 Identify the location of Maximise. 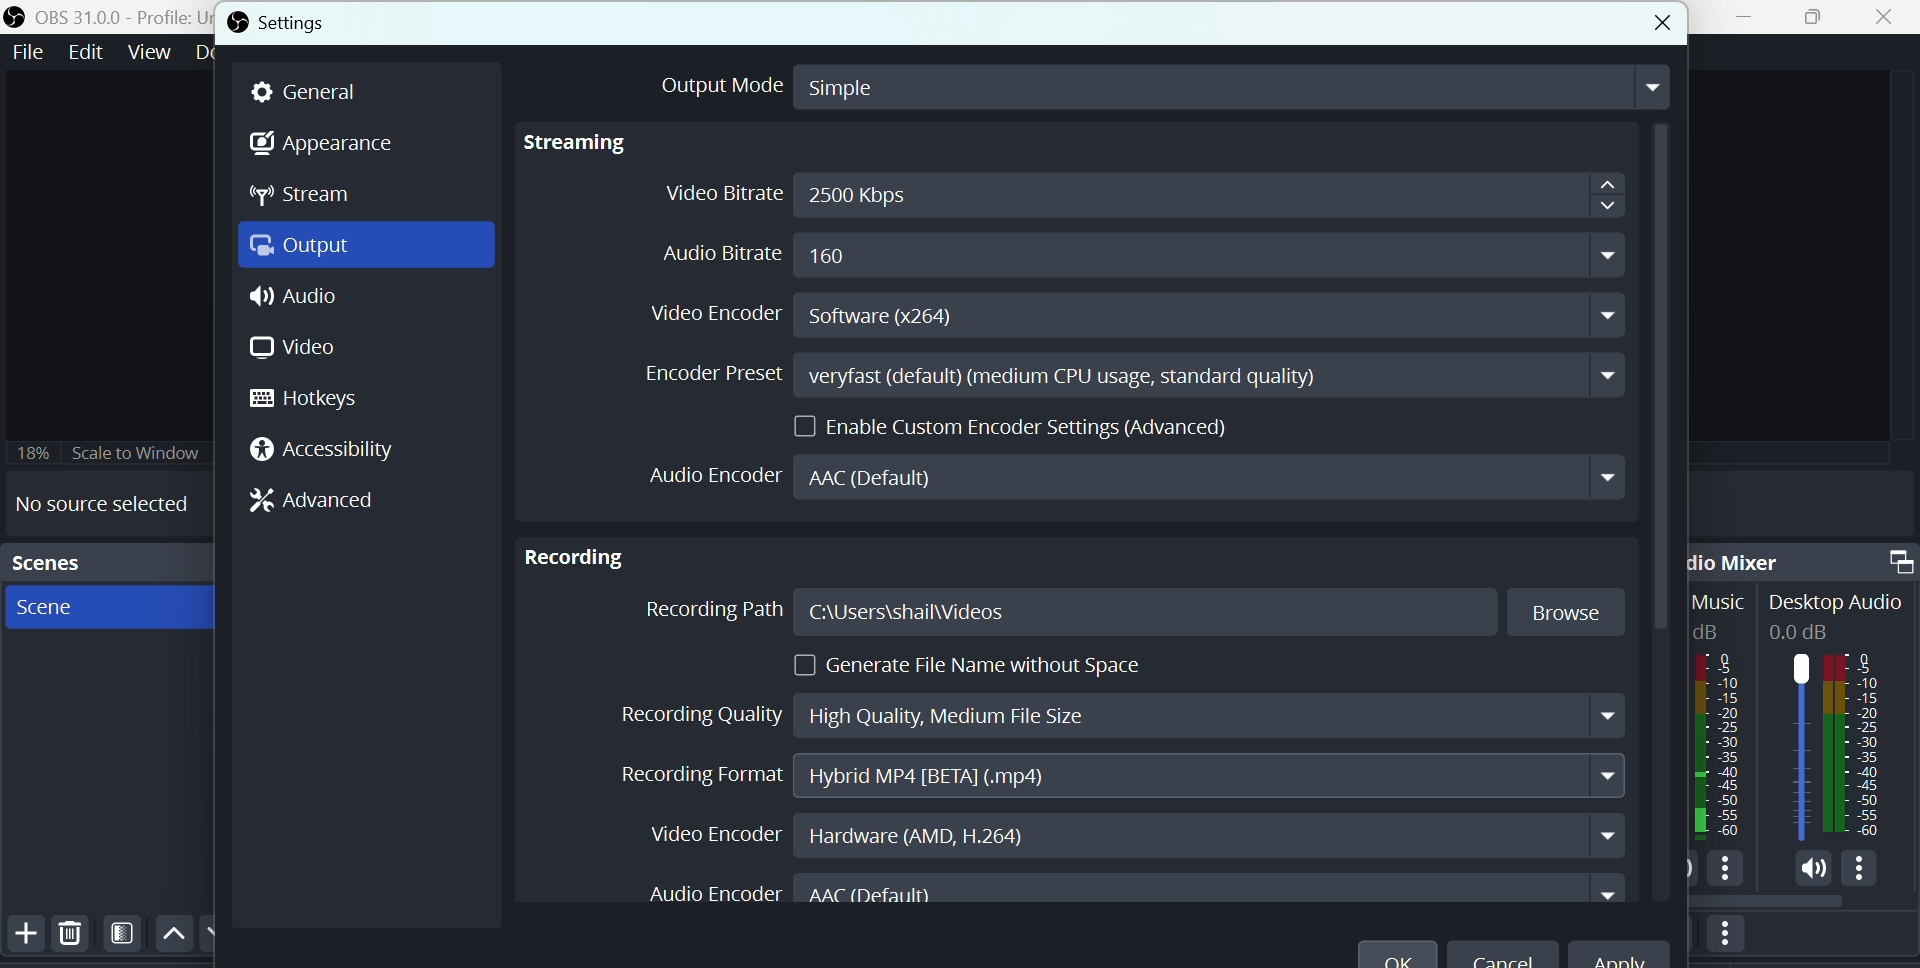
(1819, 20).